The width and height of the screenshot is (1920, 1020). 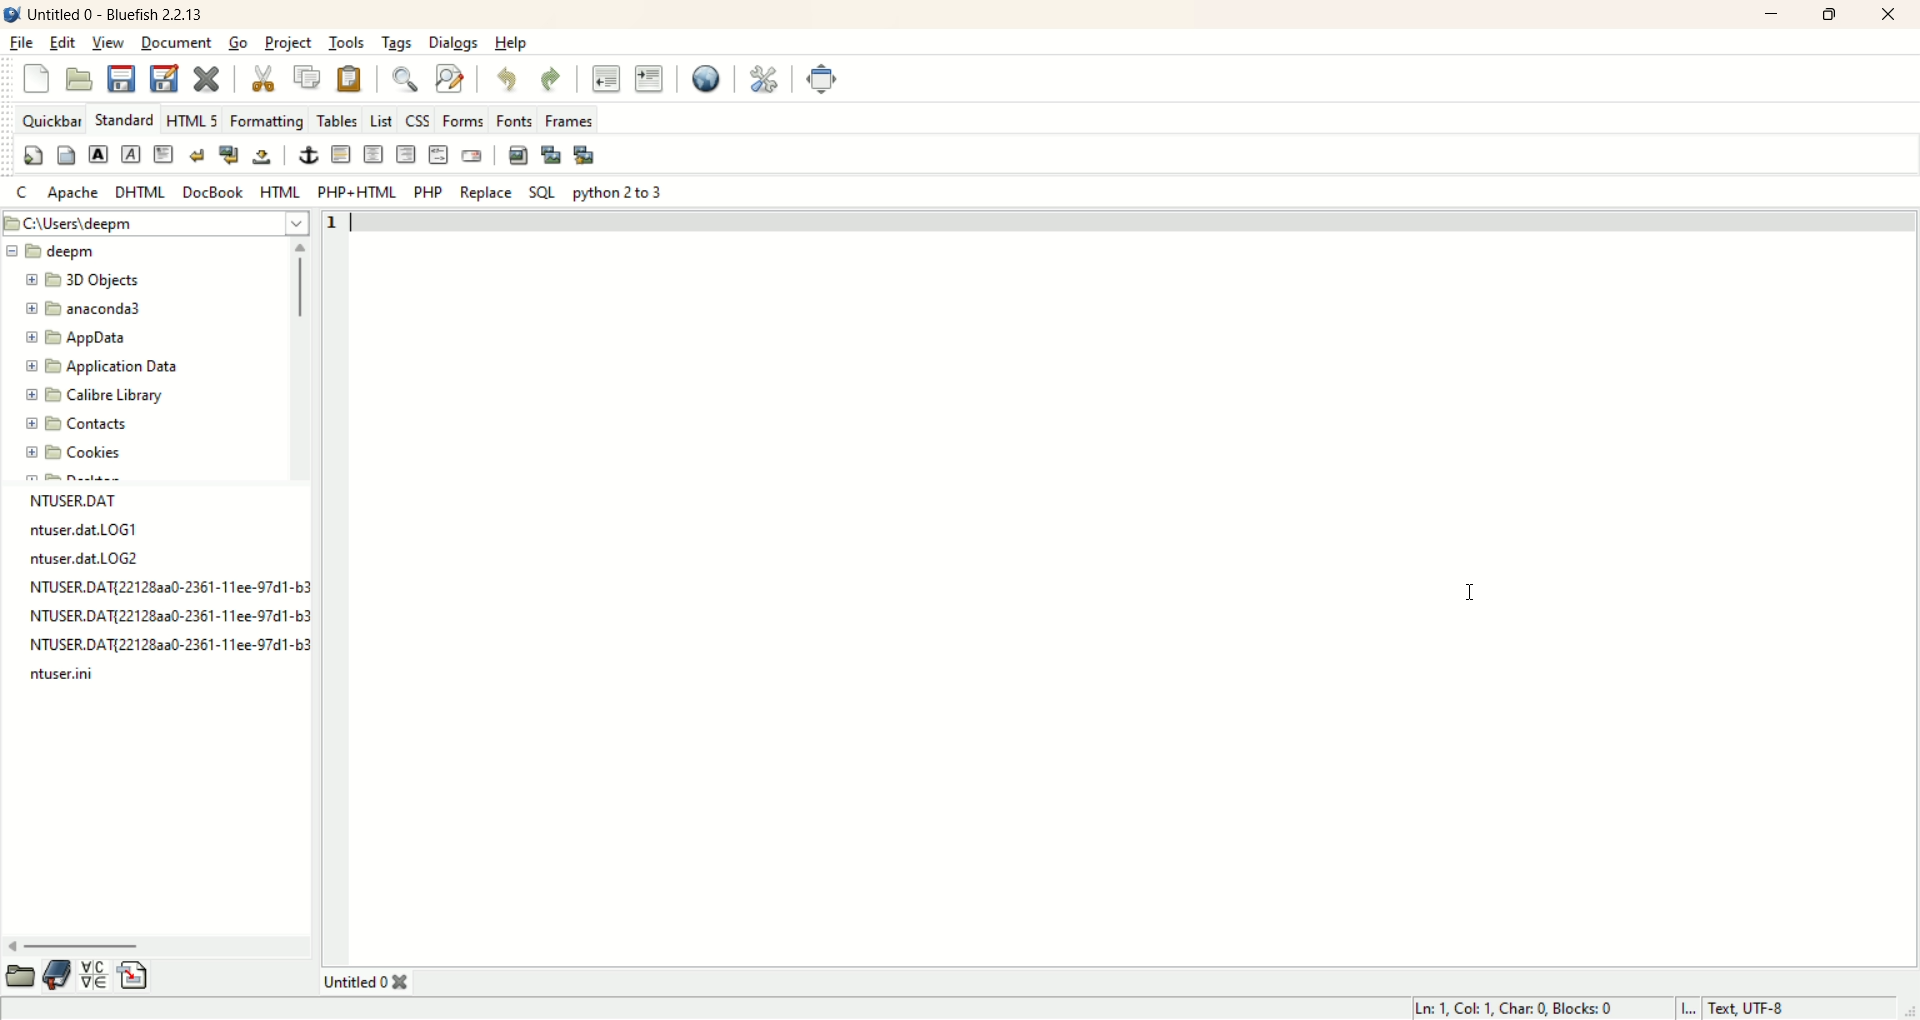 What do you see at coordinates (383, 119) in the screenshot?
I see `List` at bounding box center [383, 119].